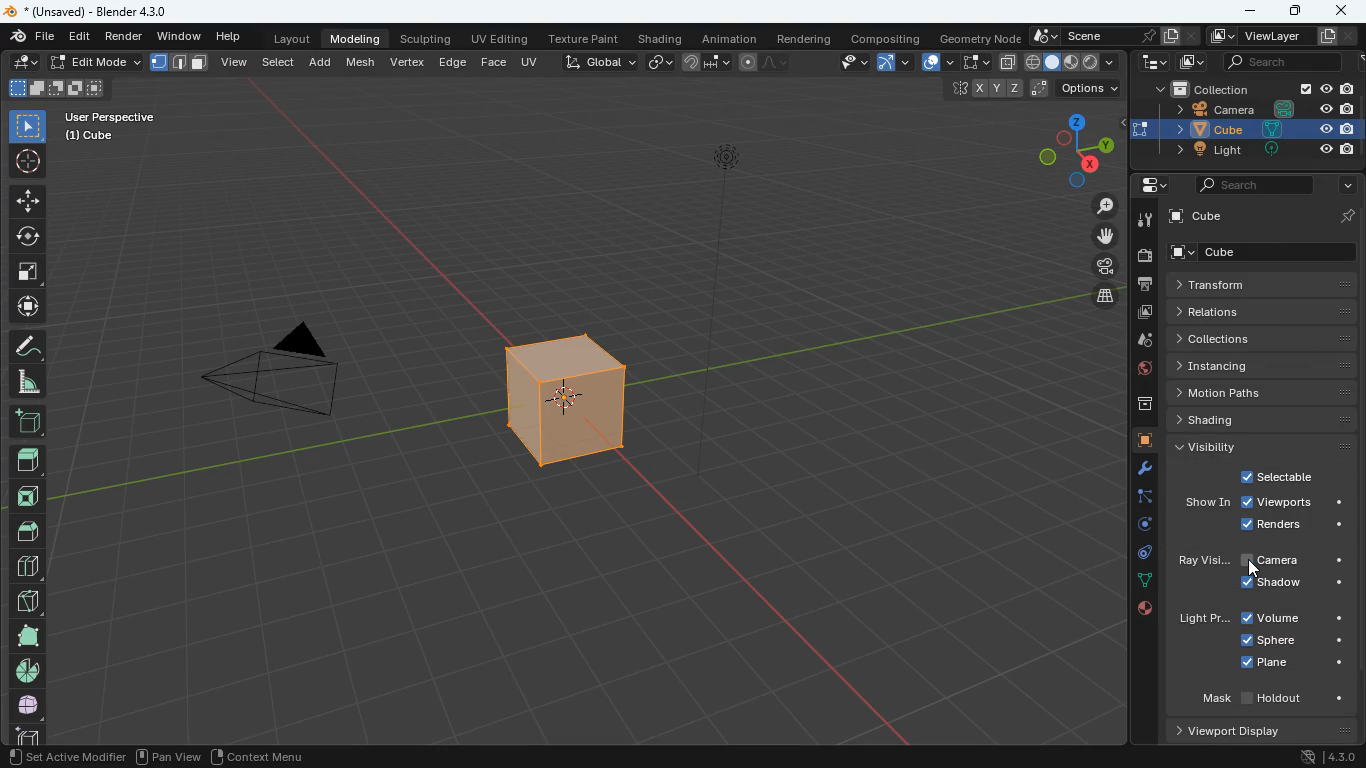 Image resolution: width=1366 pixels, height=768 pixels. I want to click on cube, so click(1267, 216).